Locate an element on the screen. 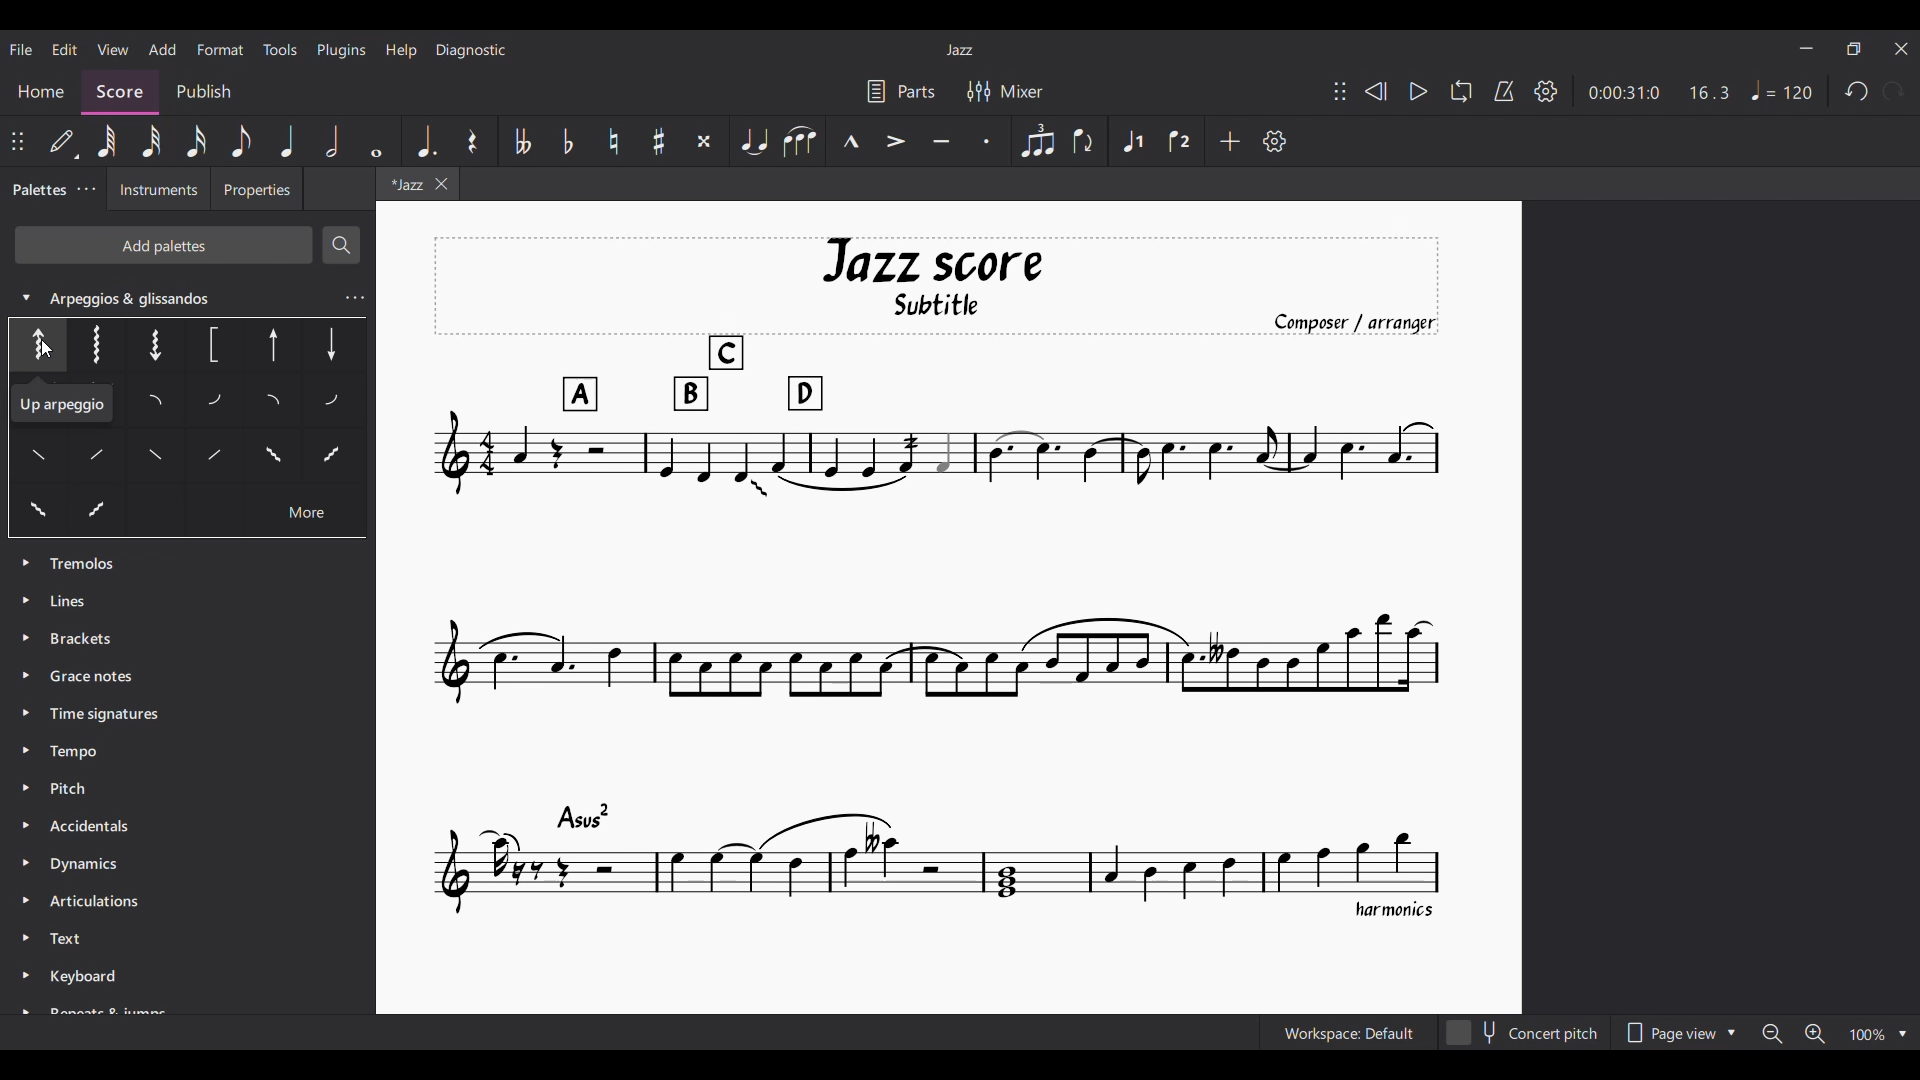 This screenshot has height=1080, width=1920. Add is located at coordinates (1231, 141).